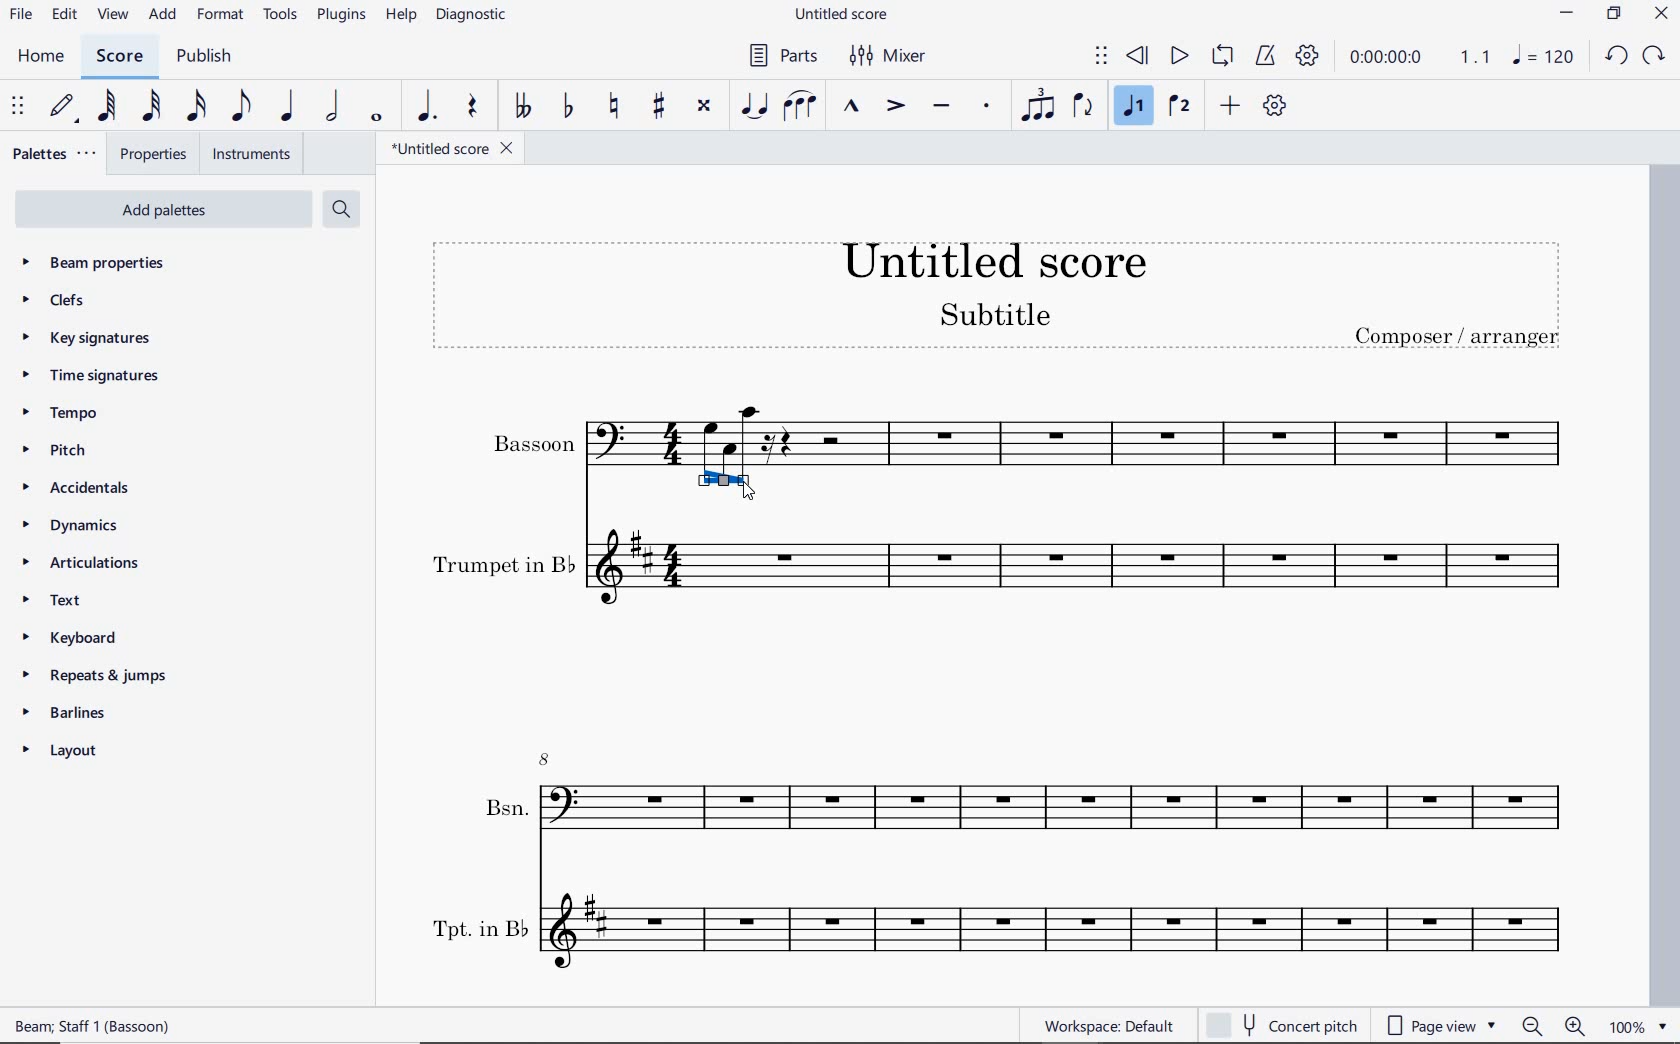 The image size is (1680, 1044). What do you see at coordinates (280, 14) in the screenshot?
I see `tools` at bounding box center [280, 14].